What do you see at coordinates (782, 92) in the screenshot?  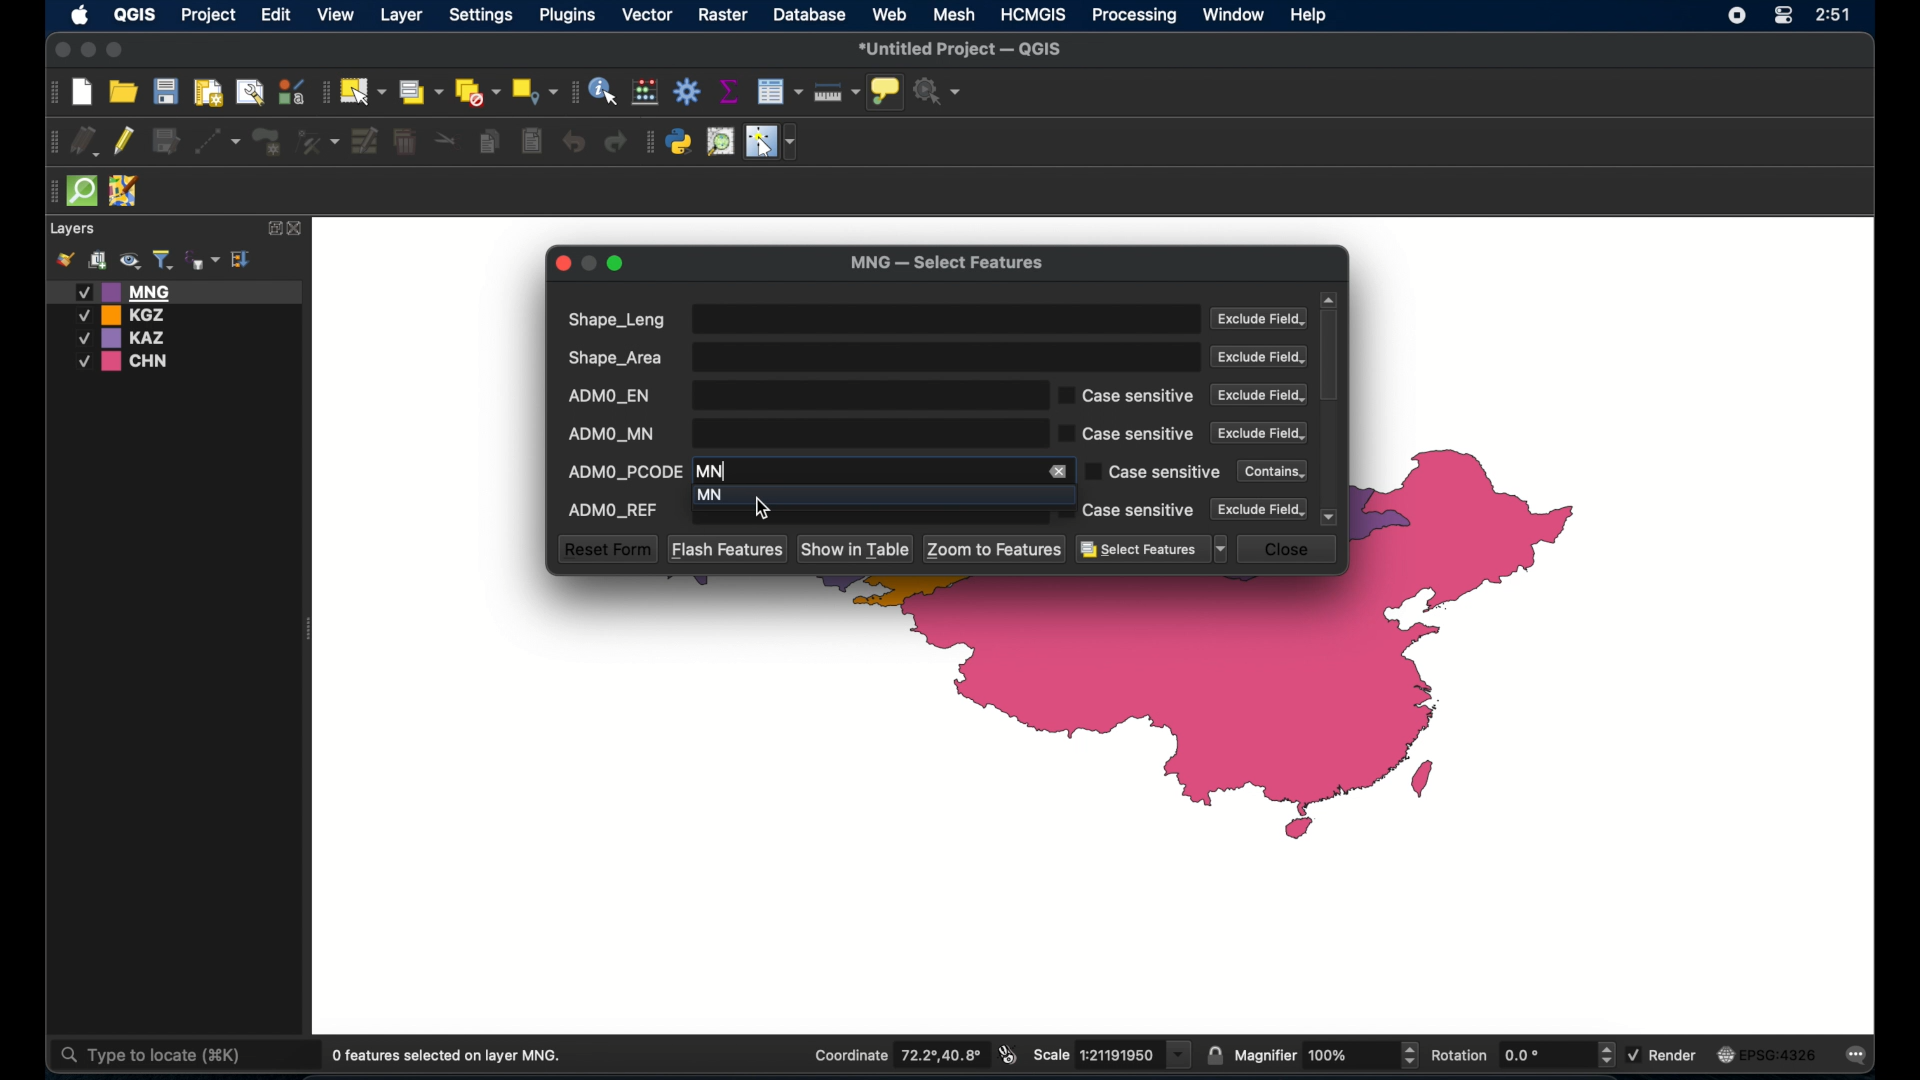 I see `open attribute table` at bounding box center [782, 92].